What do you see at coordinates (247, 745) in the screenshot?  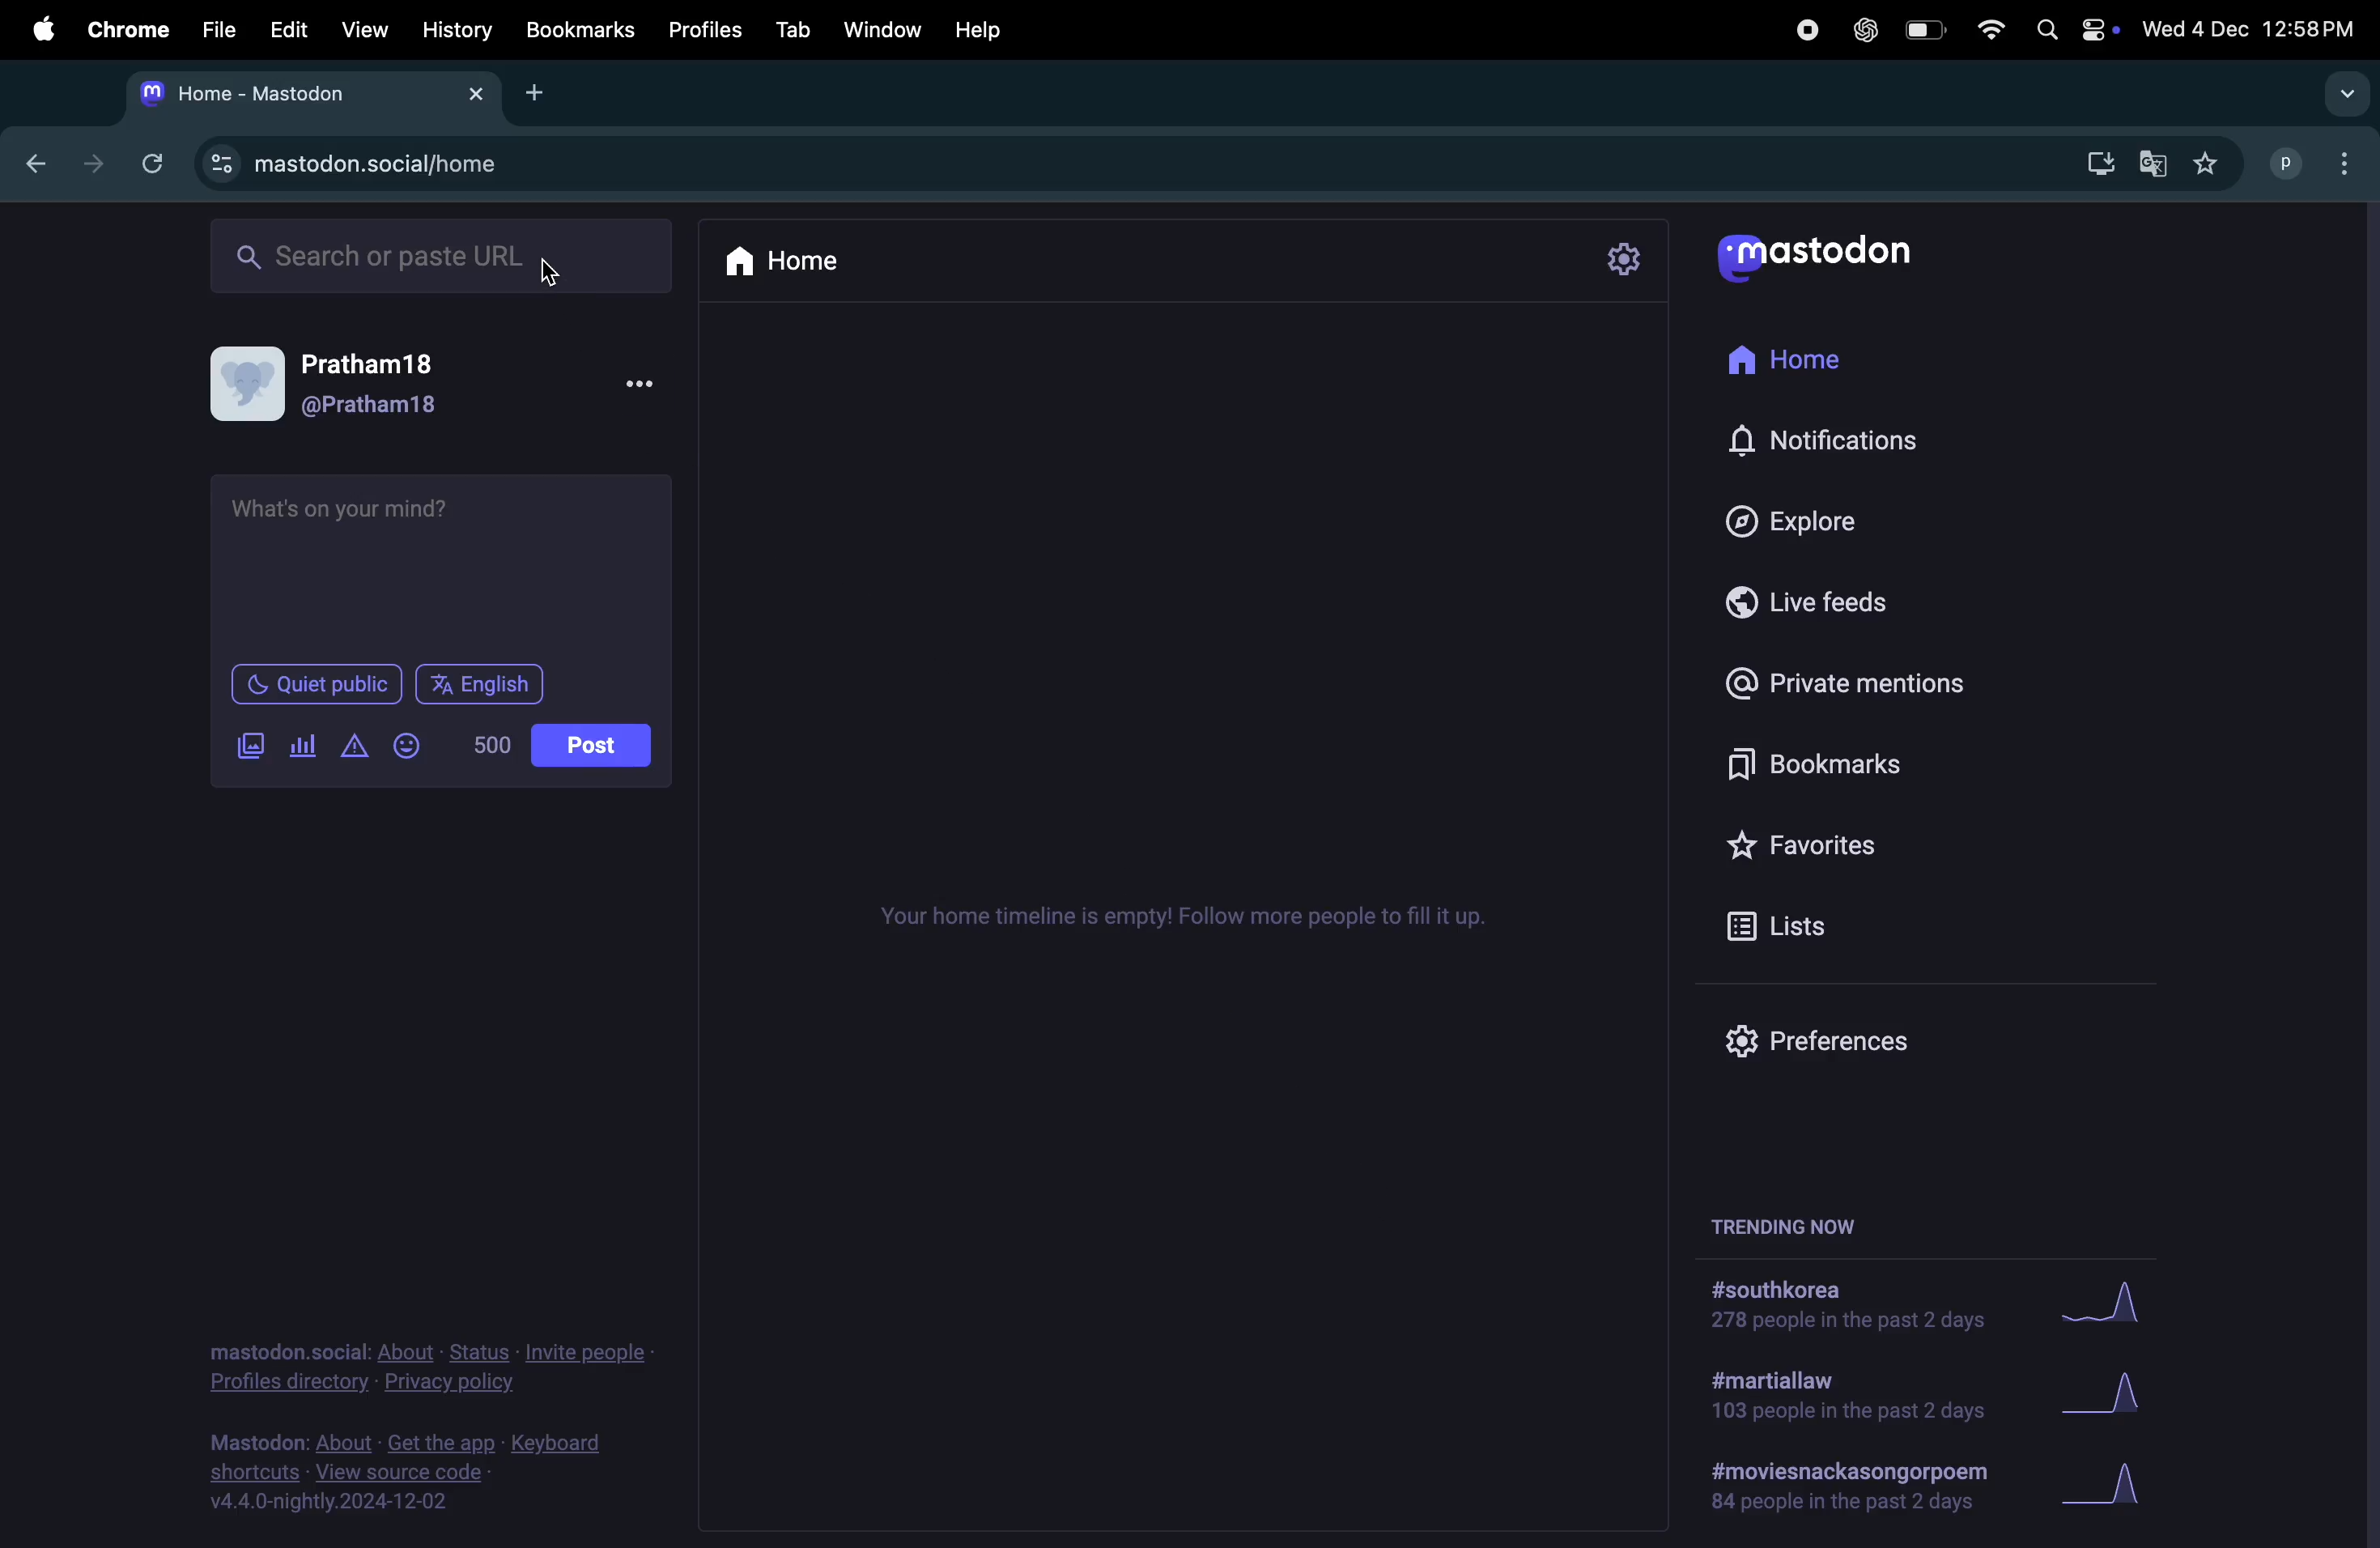 I see `add image` at bounding box center [247, 745].